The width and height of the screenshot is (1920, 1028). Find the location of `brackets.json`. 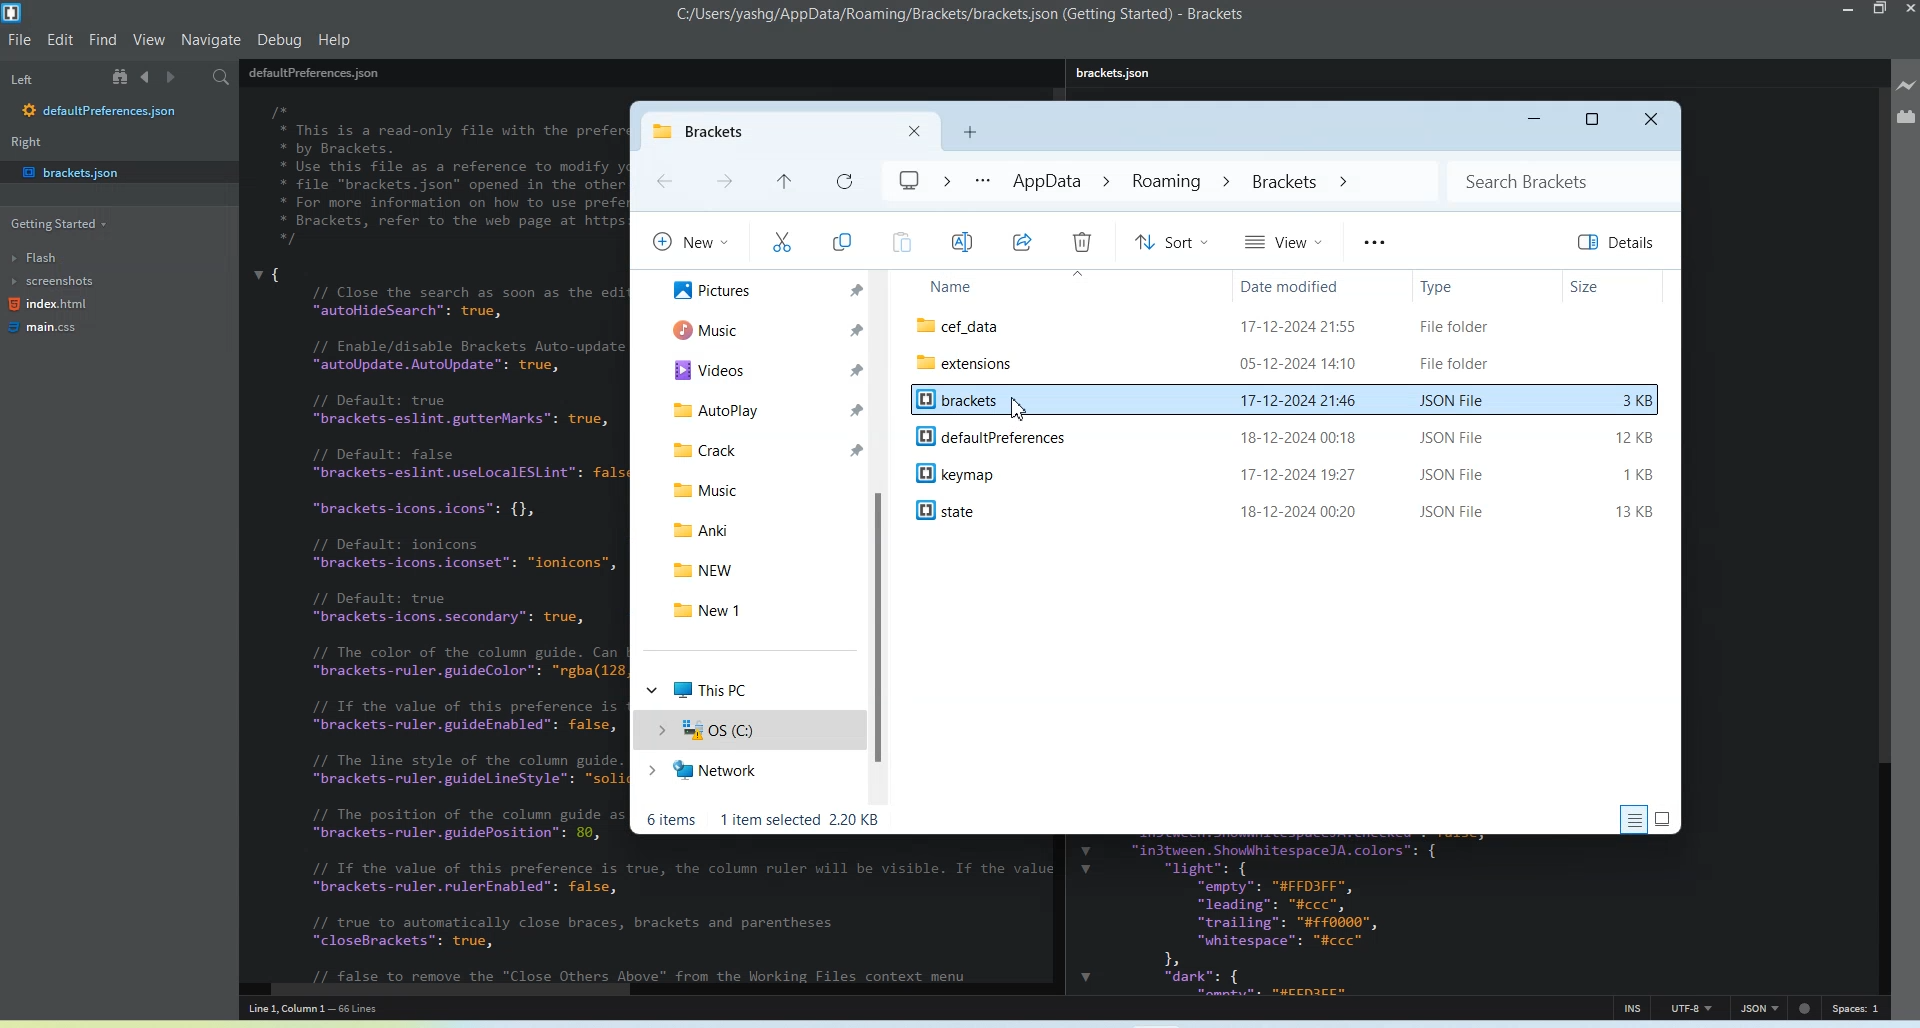

brackets.json is located at coordinates (1119, 73).